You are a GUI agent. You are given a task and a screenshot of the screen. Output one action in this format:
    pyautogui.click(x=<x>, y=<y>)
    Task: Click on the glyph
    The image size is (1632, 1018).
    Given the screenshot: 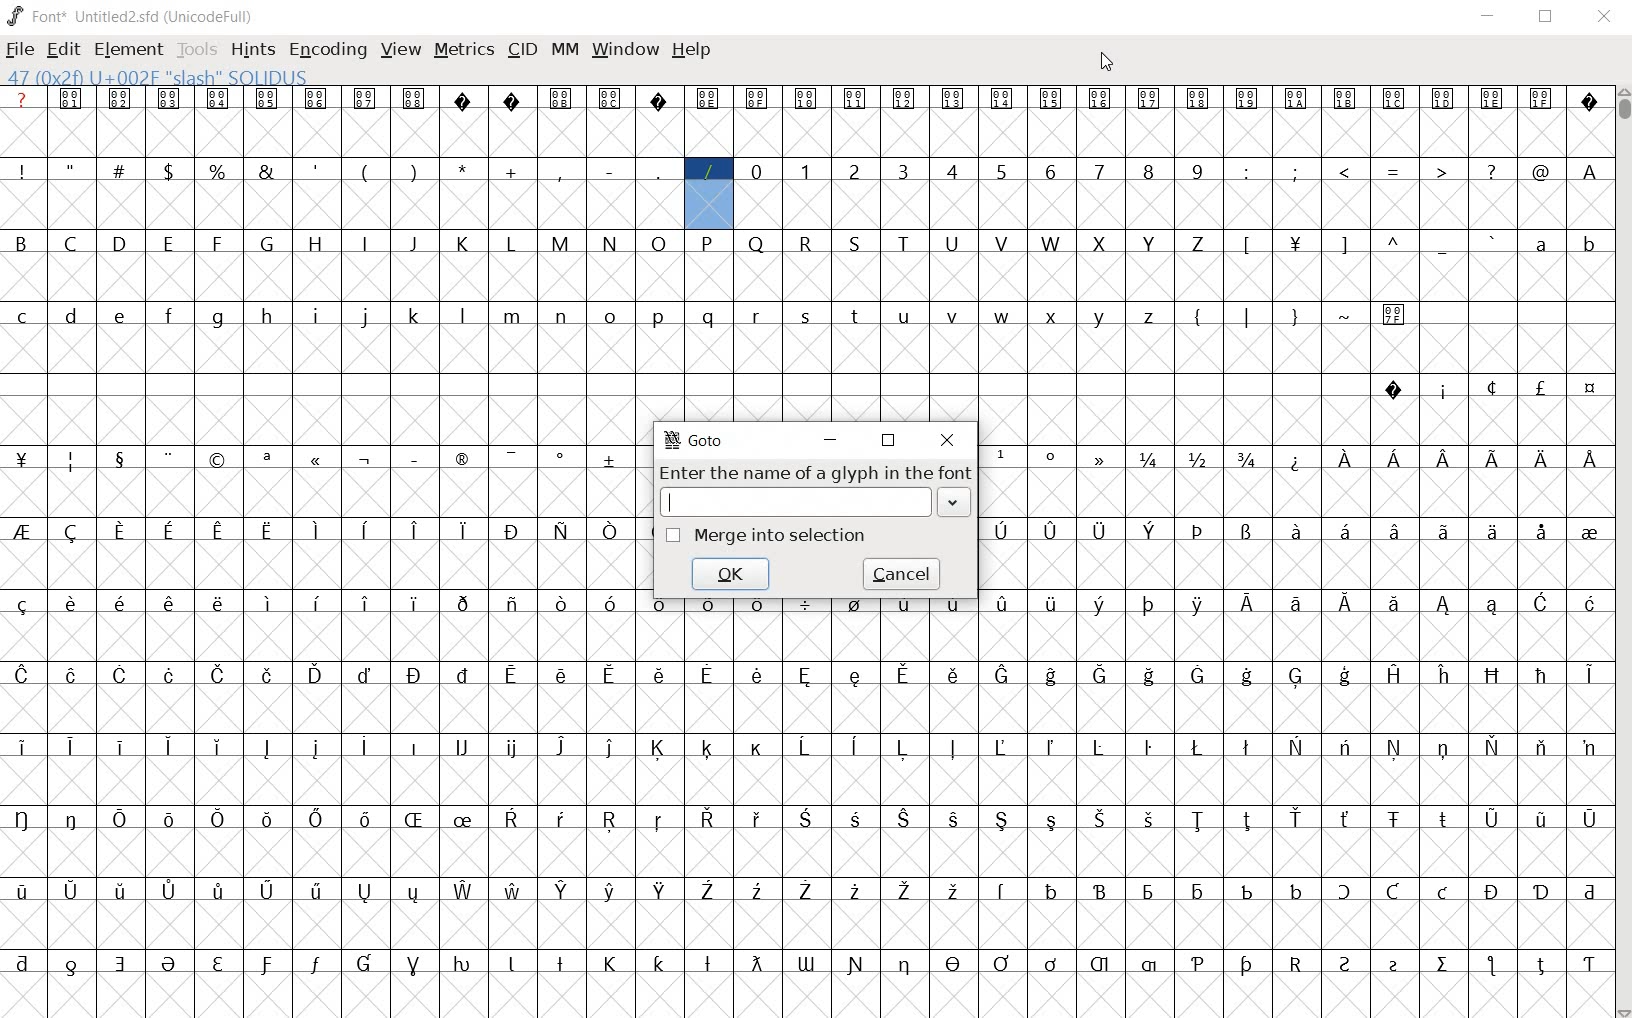 What is the action you would take?
    pyautogui.click(x=266, y=460)
    